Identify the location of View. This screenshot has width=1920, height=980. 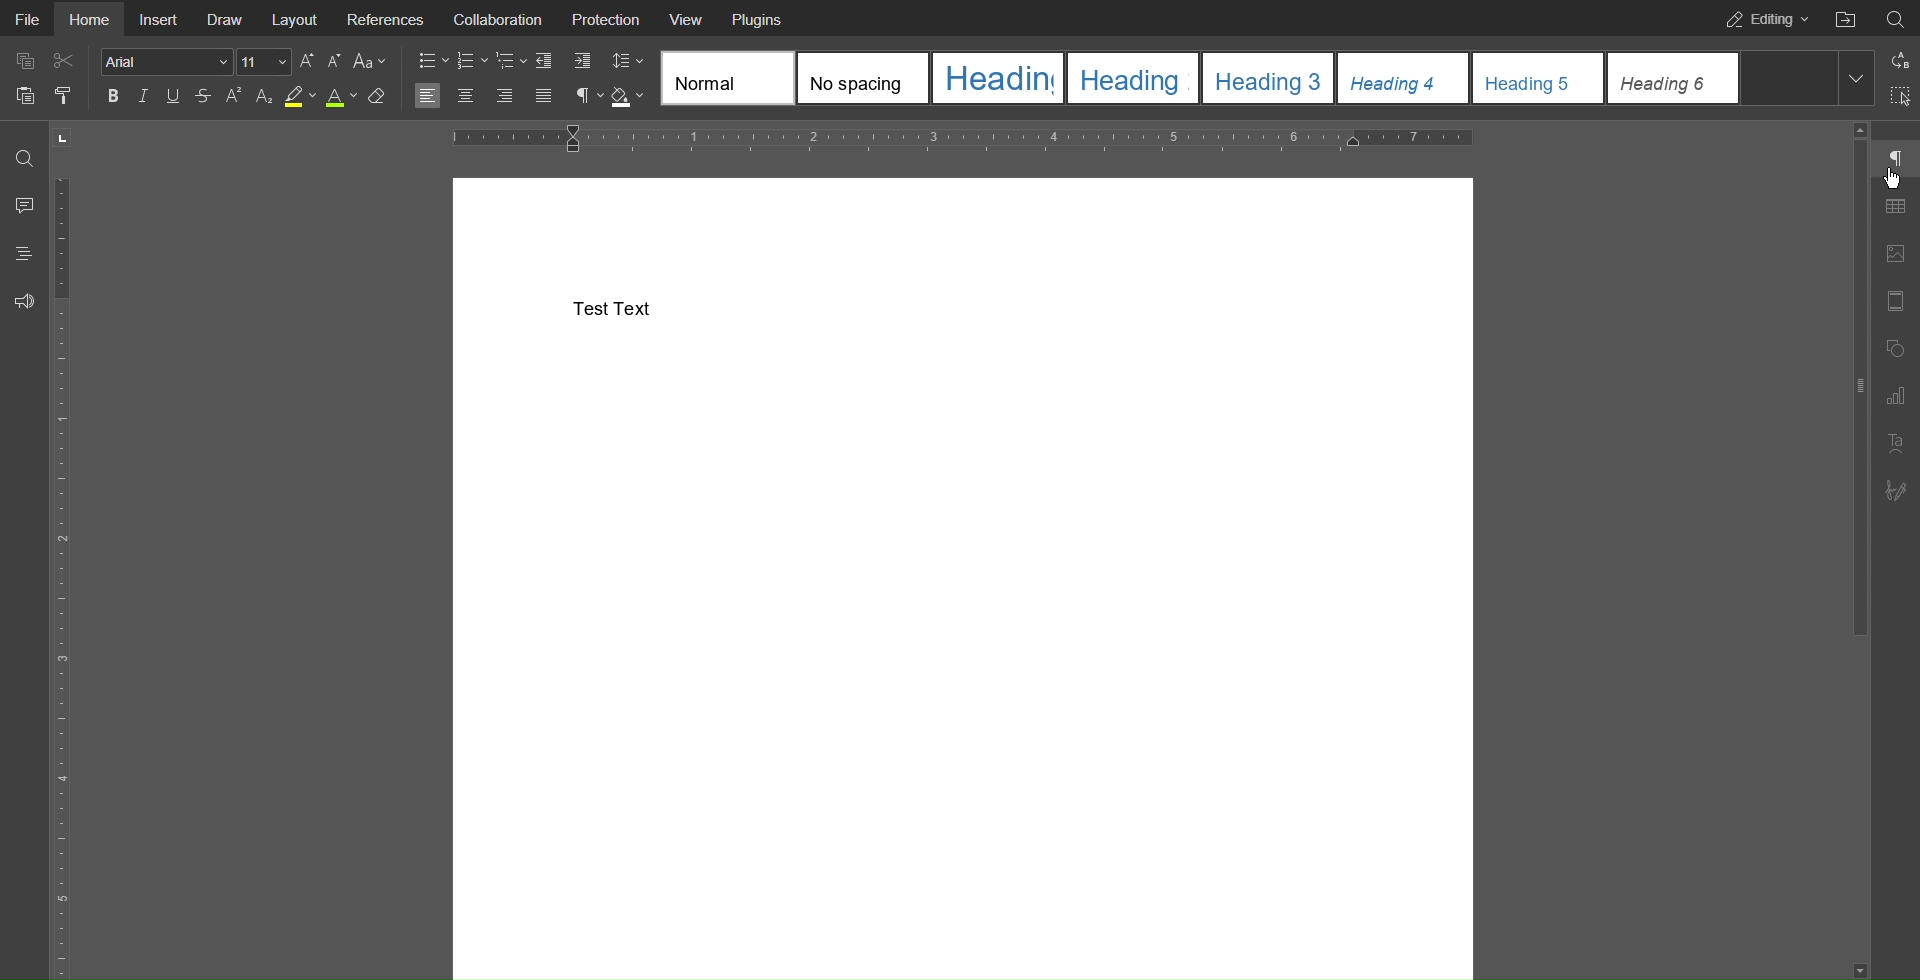
(688, 18).